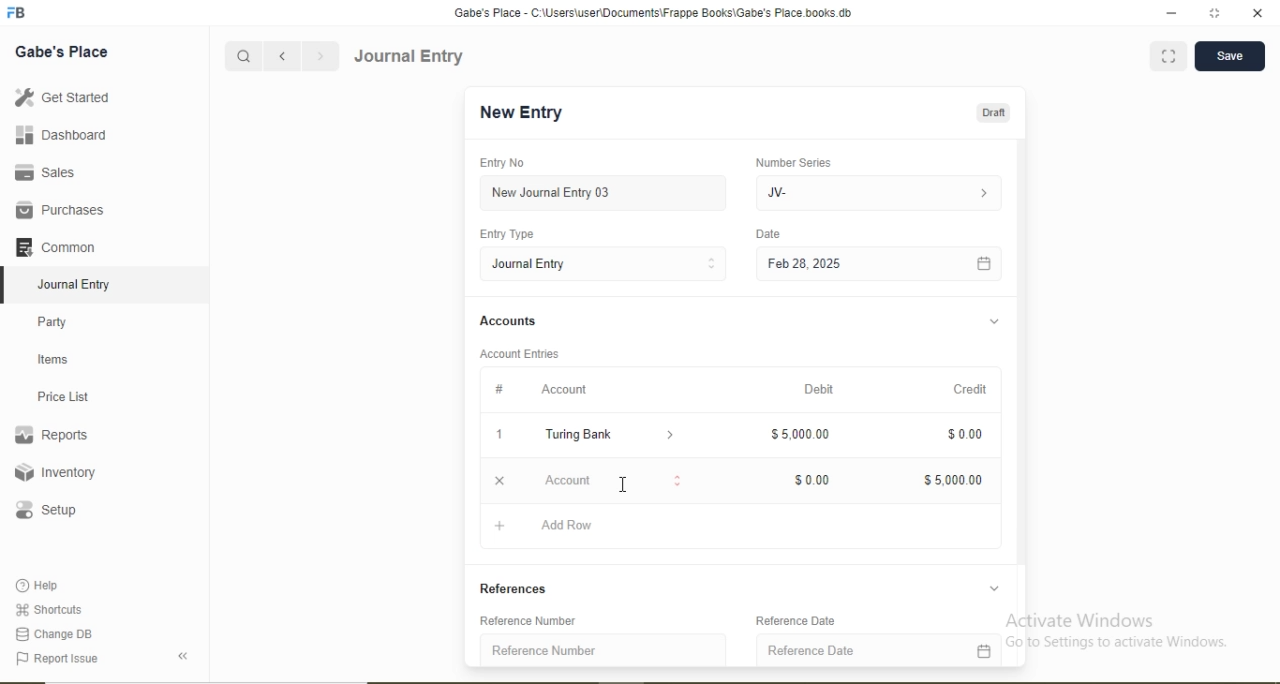  I want to click on 1, so click(499, 434).